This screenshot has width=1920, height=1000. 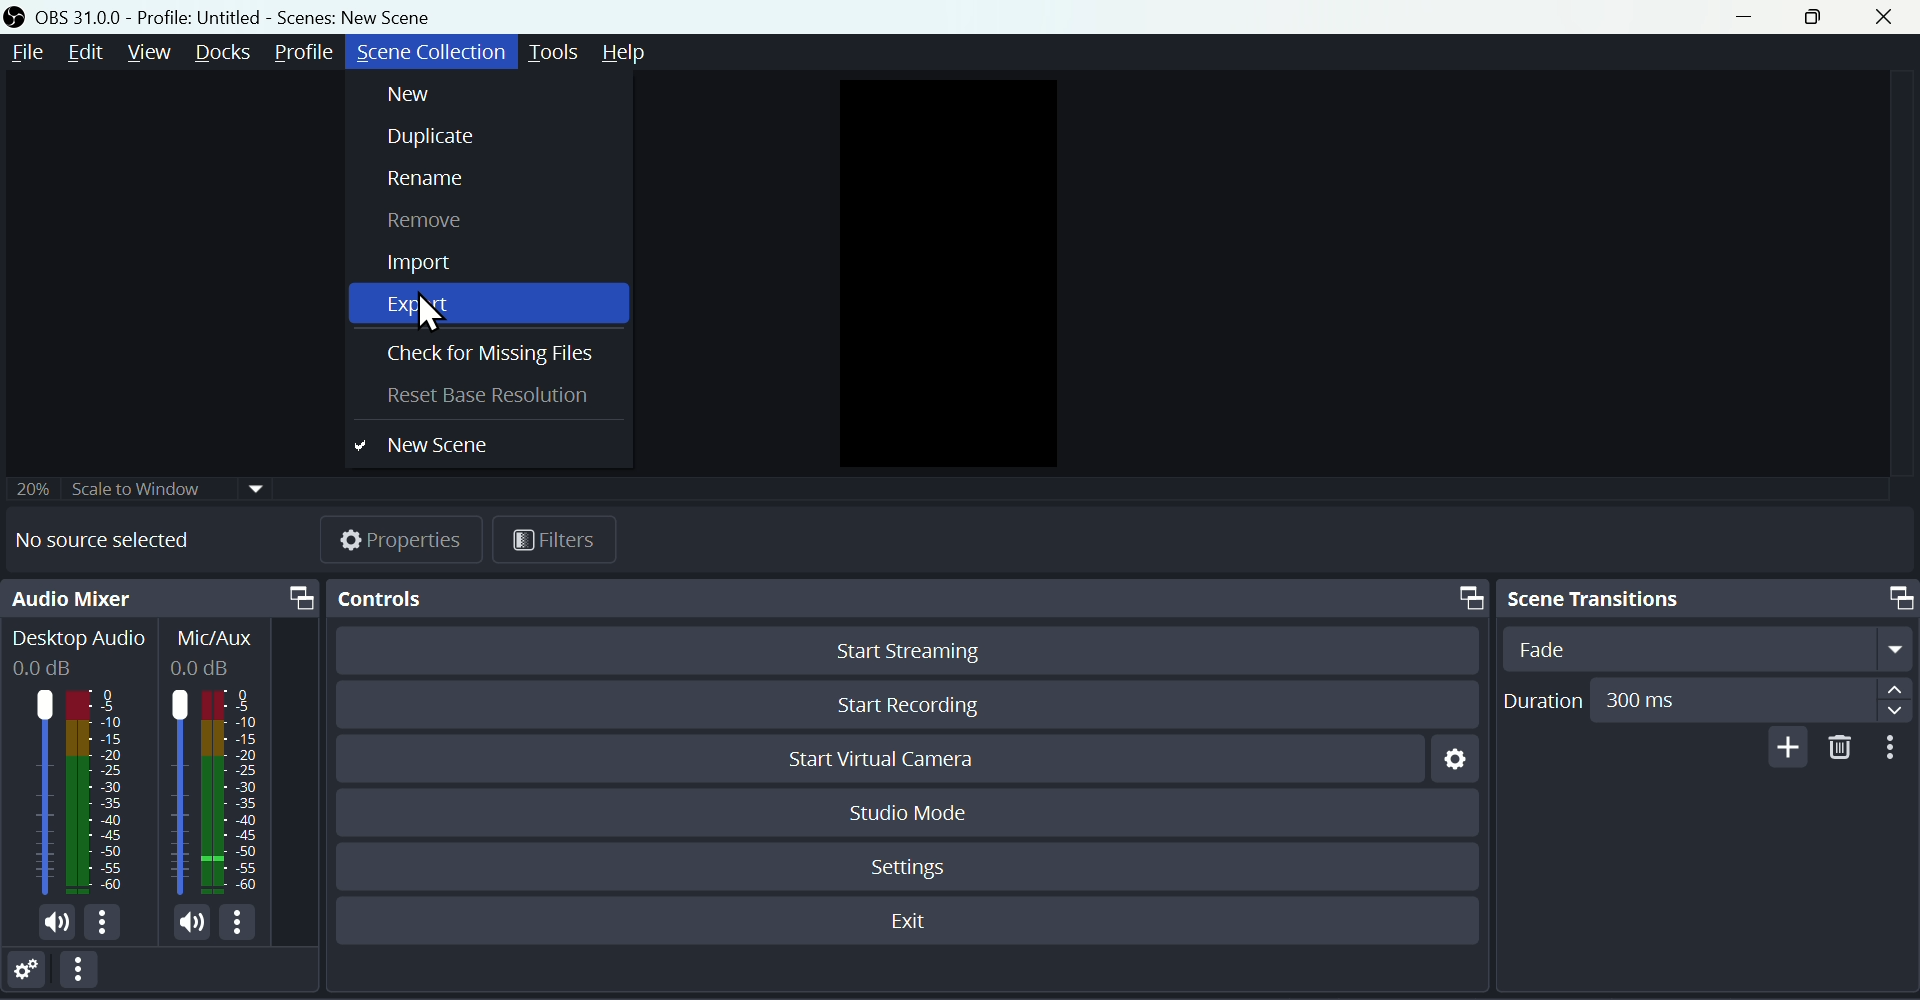 What do you see at coordinates (23, 53) in the screenshot?
I see `` at bounding box center [23, 53].